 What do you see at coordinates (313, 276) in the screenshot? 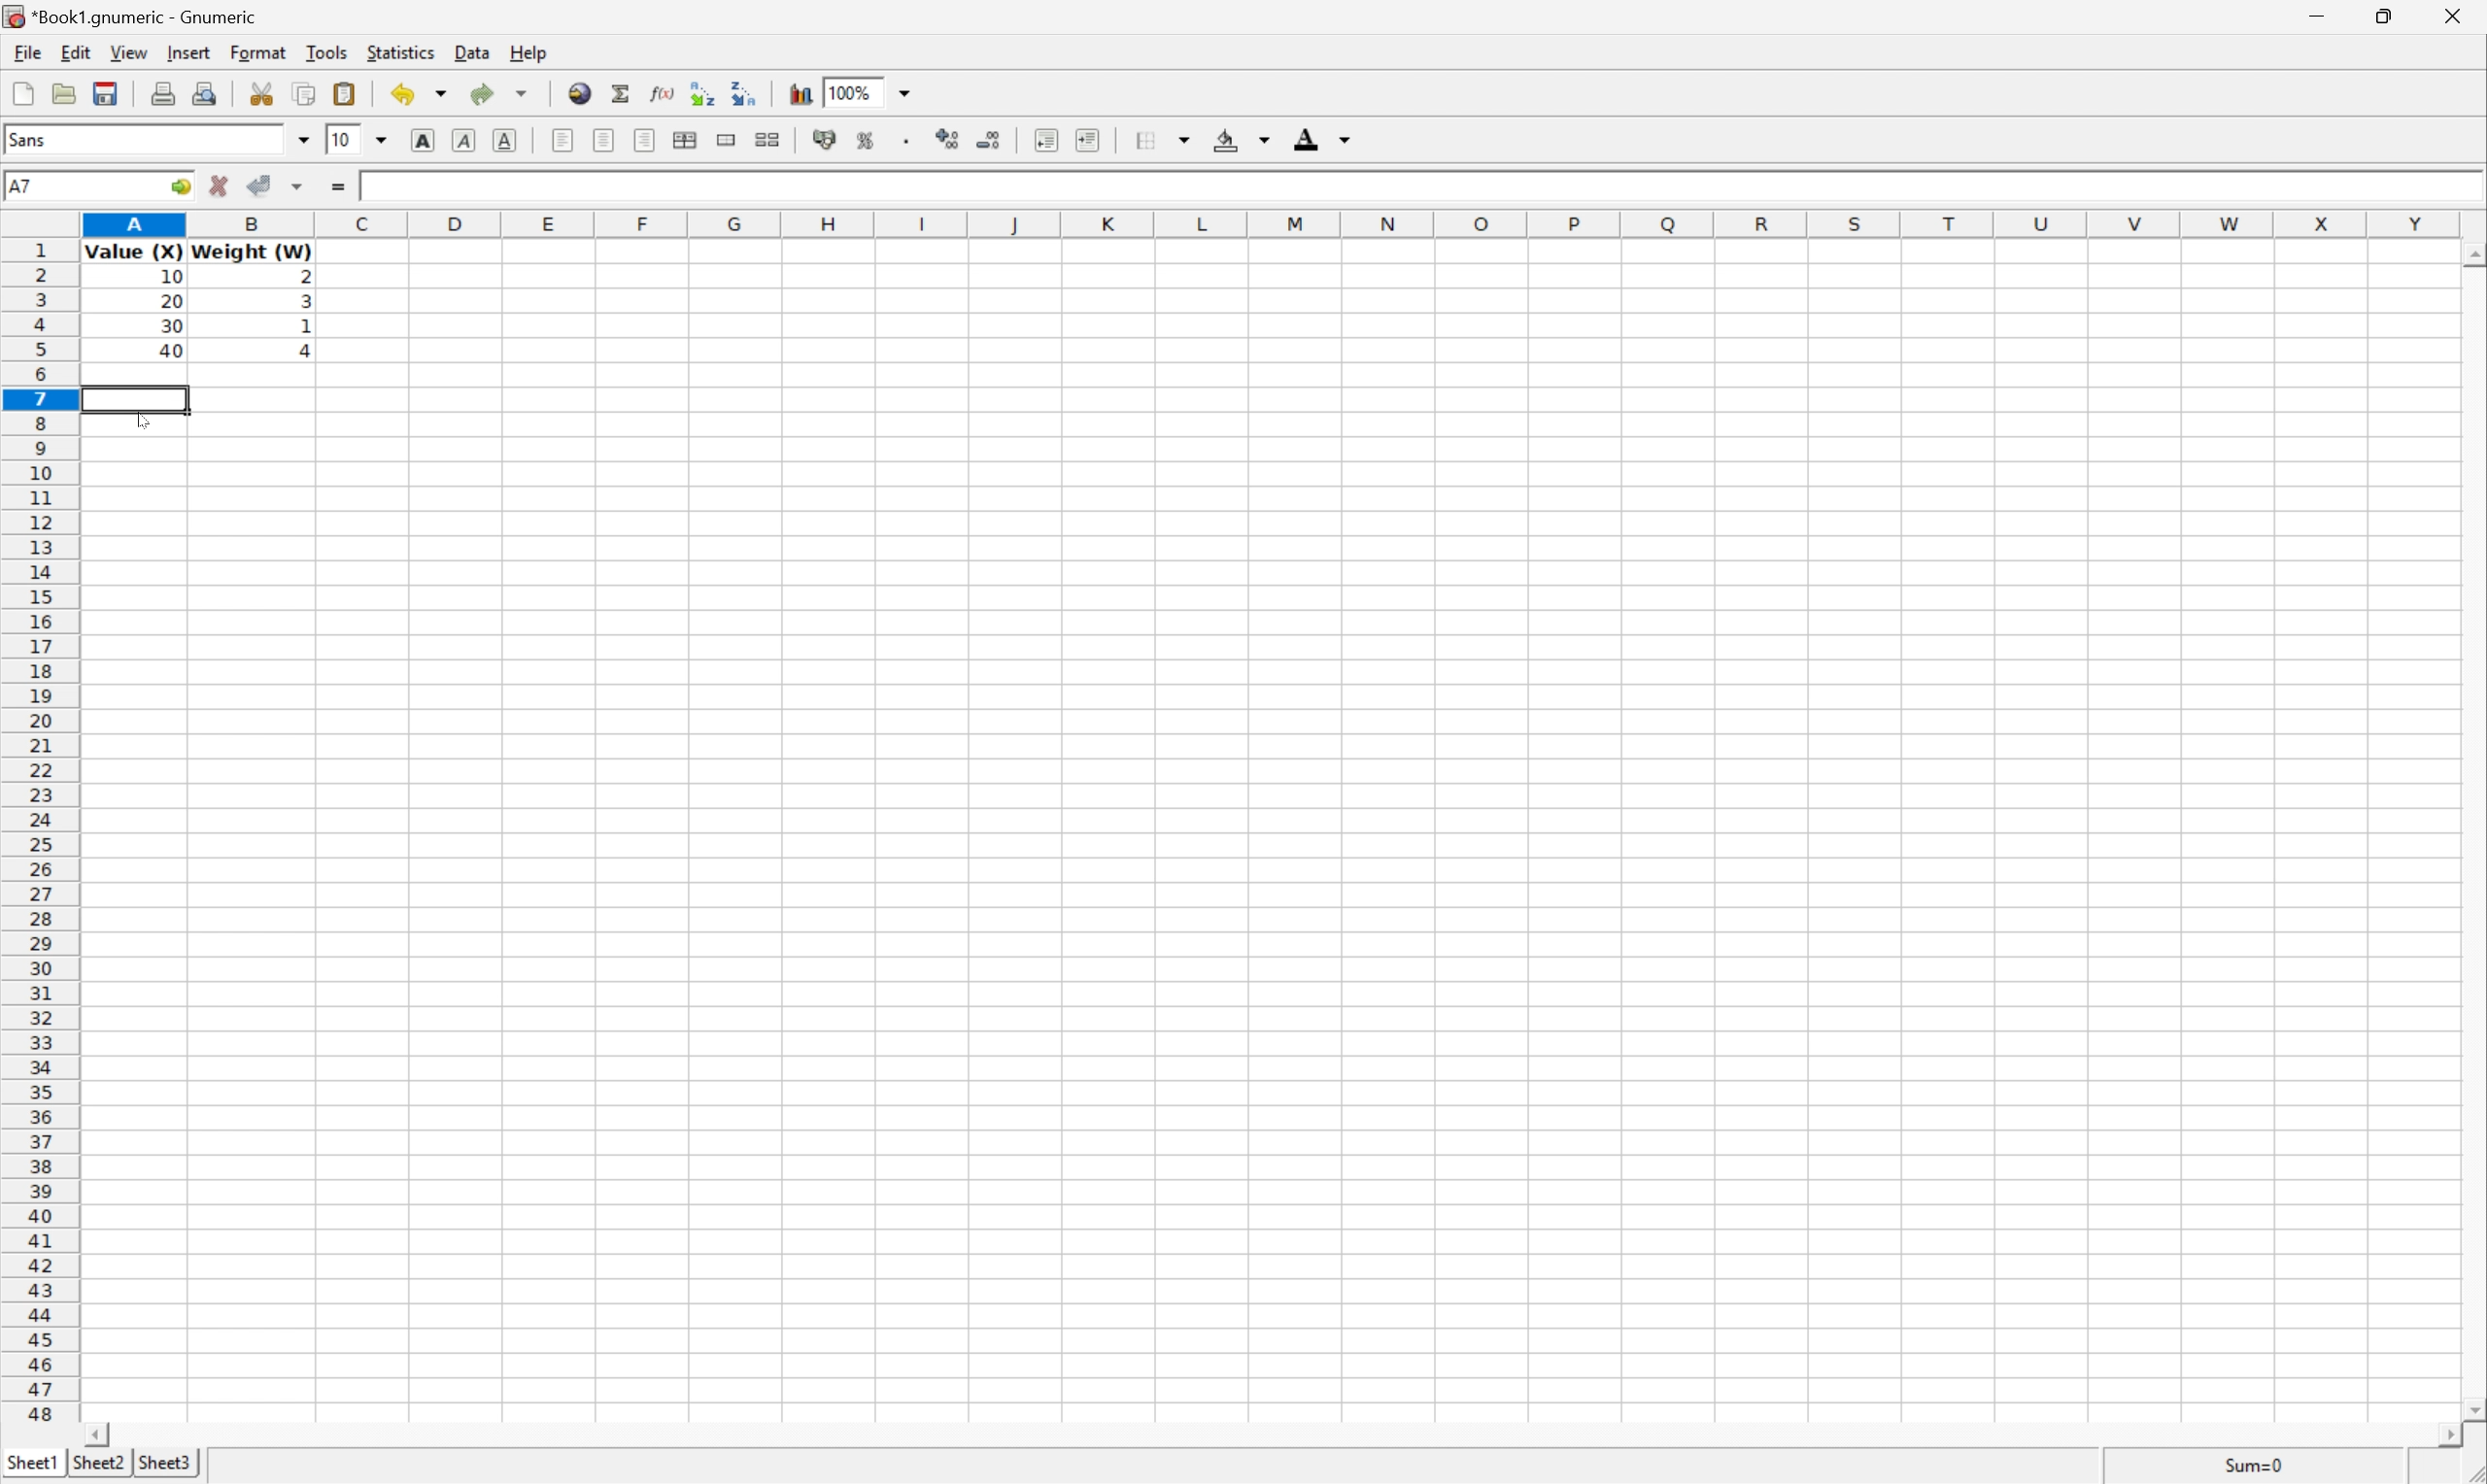
I see `2` at bounding box center [313, 276].